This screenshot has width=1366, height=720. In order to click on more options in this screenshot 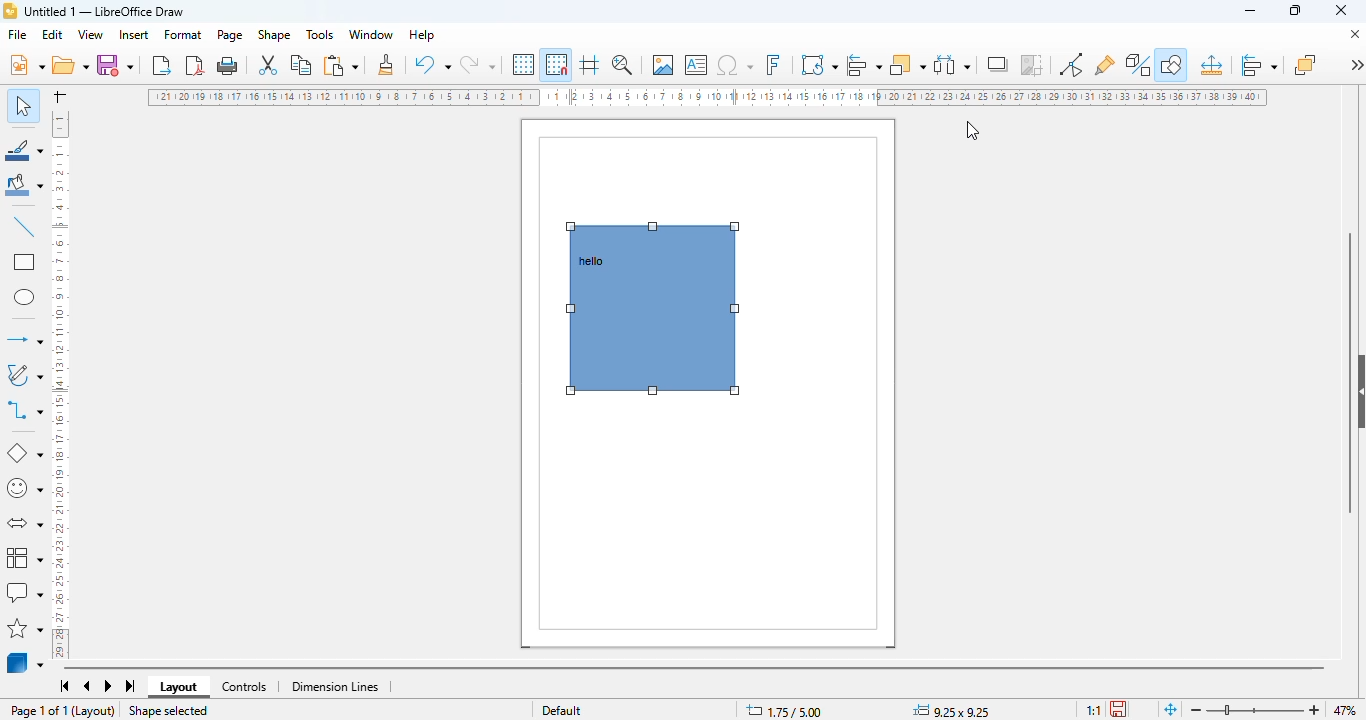, I will do `click(1356, 64)`.